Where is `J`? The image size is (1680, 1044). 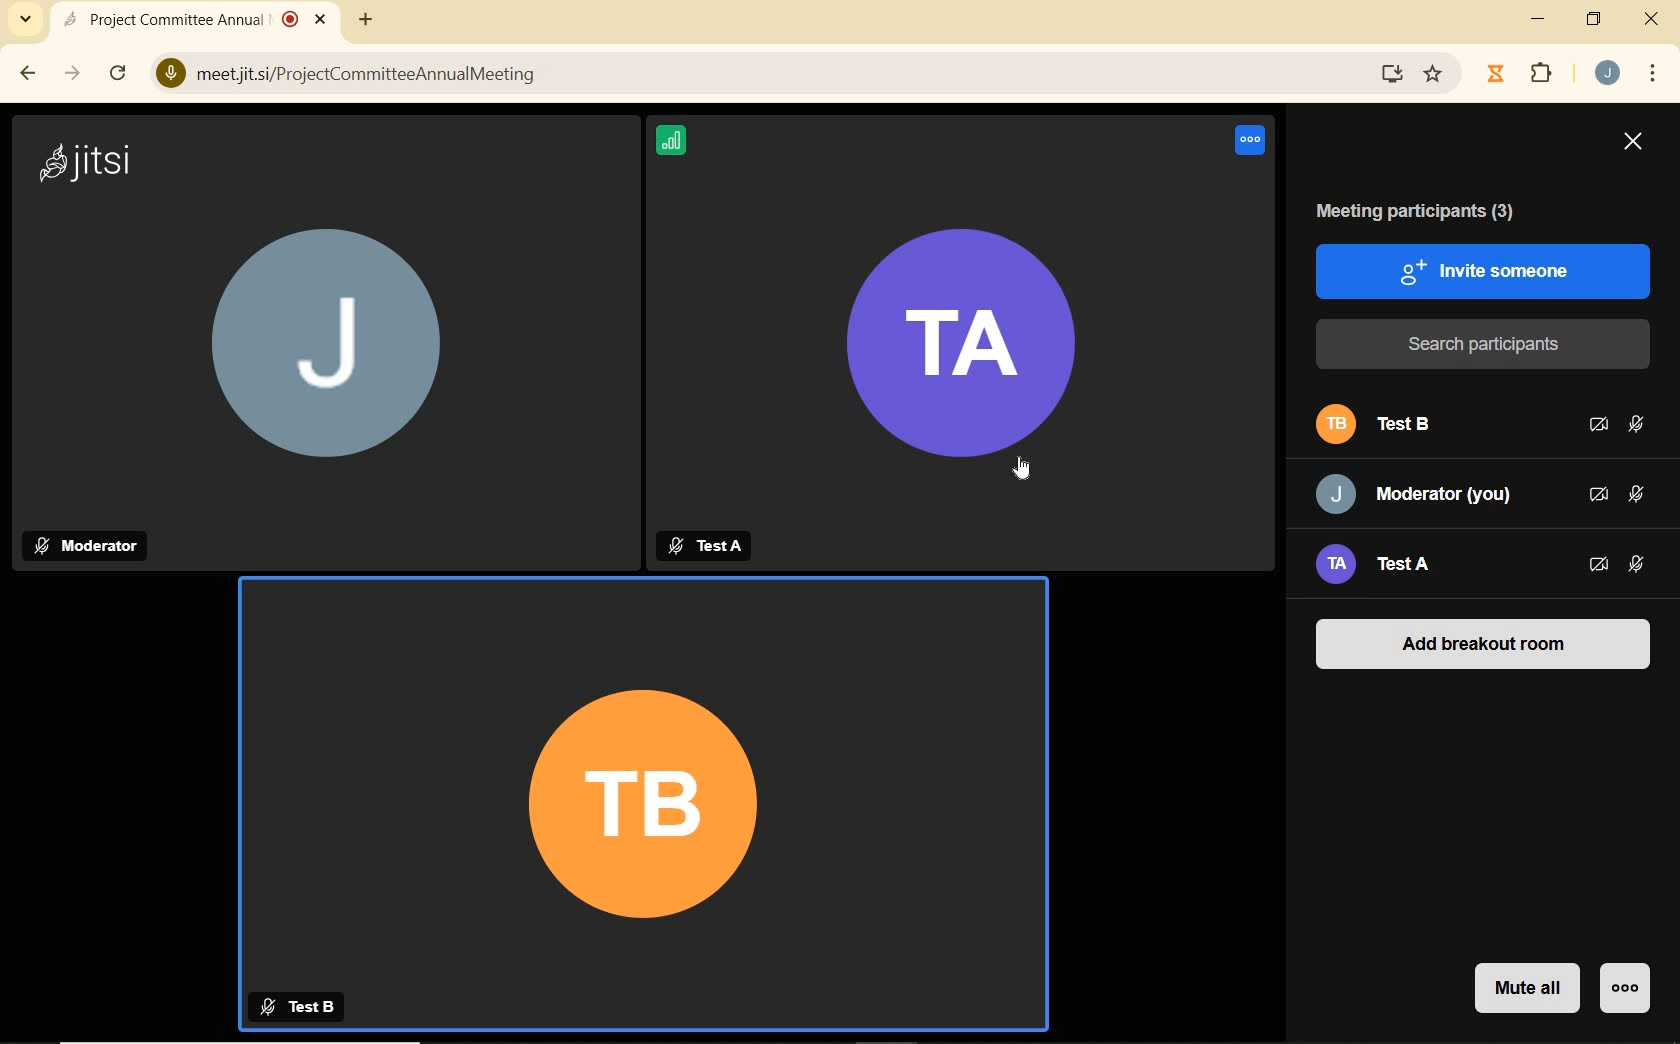
J is located at coordinates (342, 368).